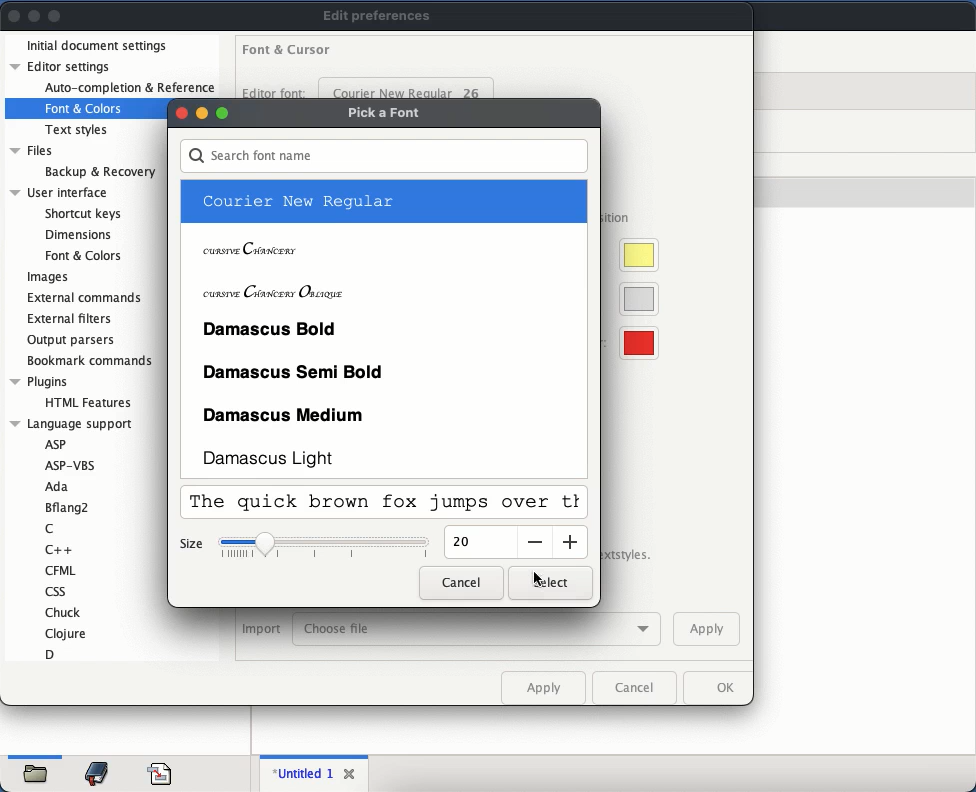 This screenshot has width=976, height=792. What do you see at coordinates (65, 612) in the screenshot?
I see `Chuck` at bounding box center [65, 612].